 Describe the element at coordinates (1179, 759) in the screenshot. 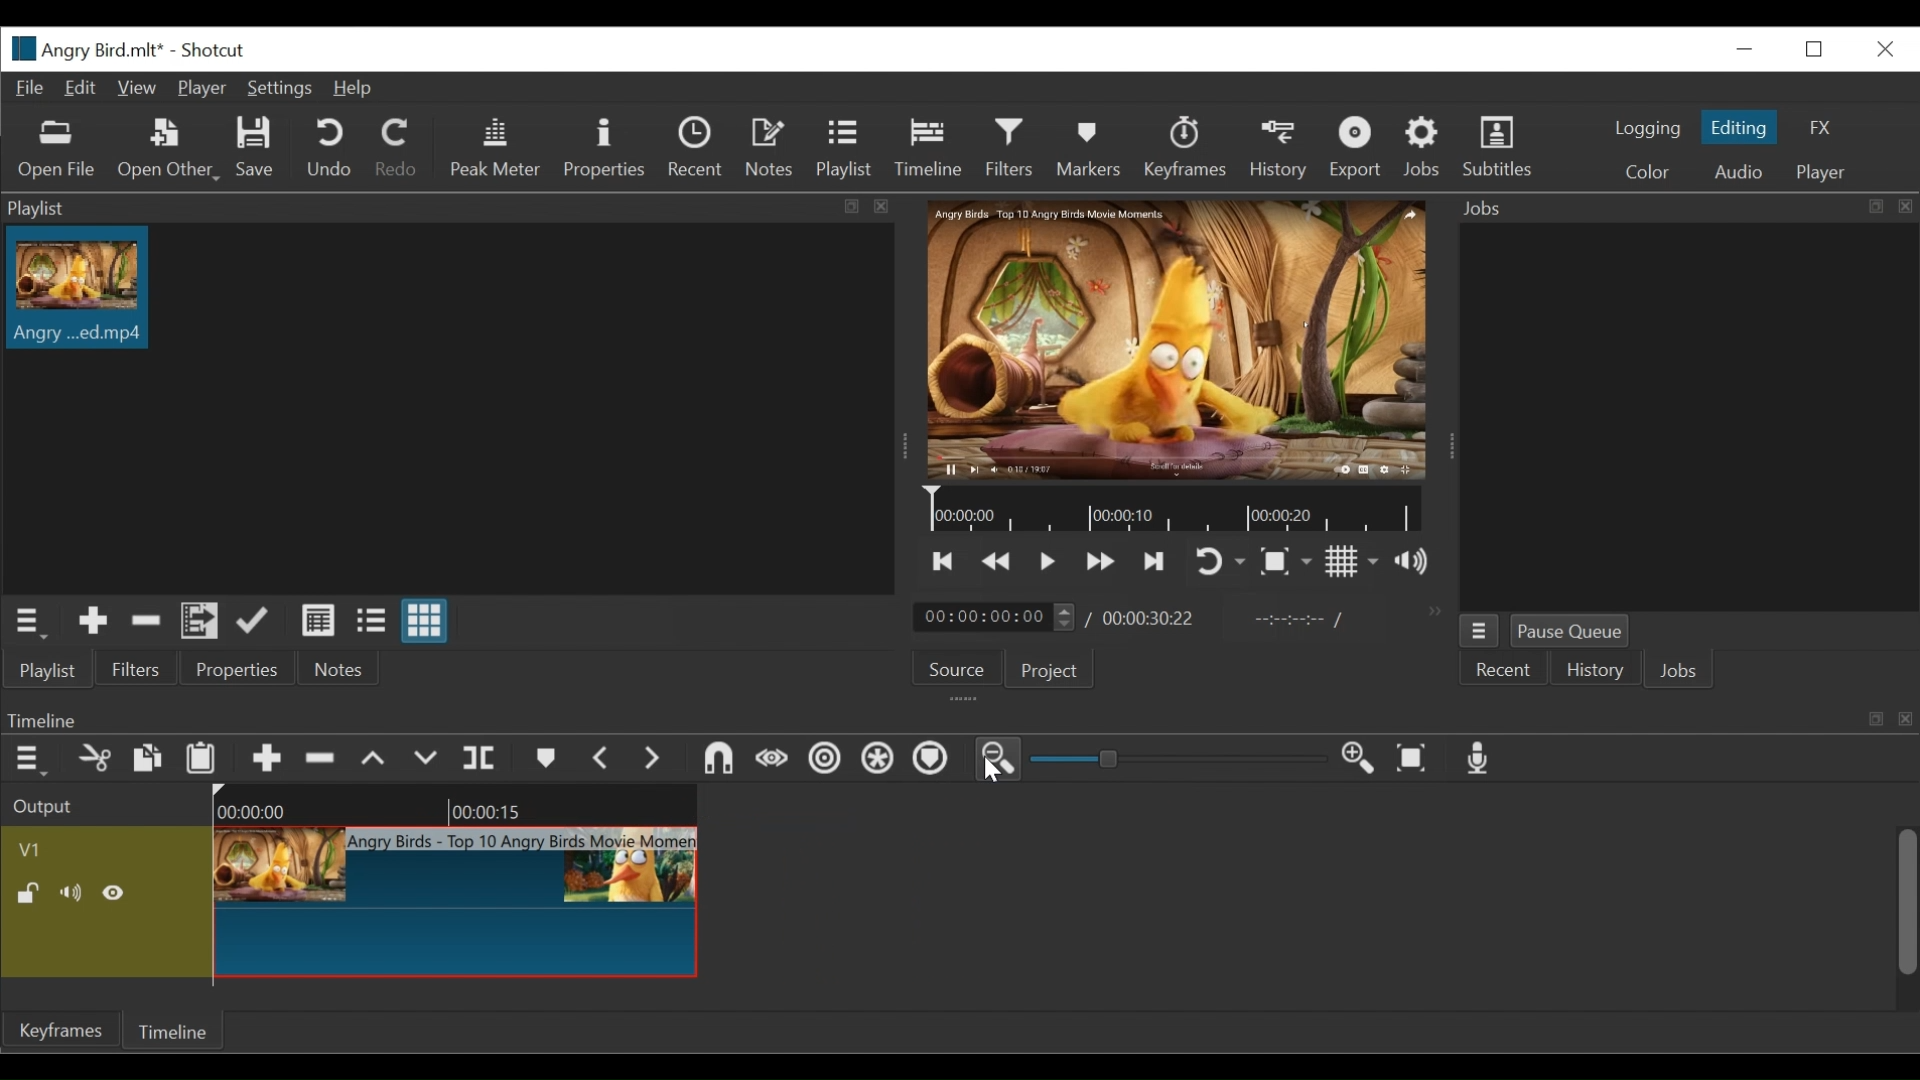

I see `Slider` at that location.